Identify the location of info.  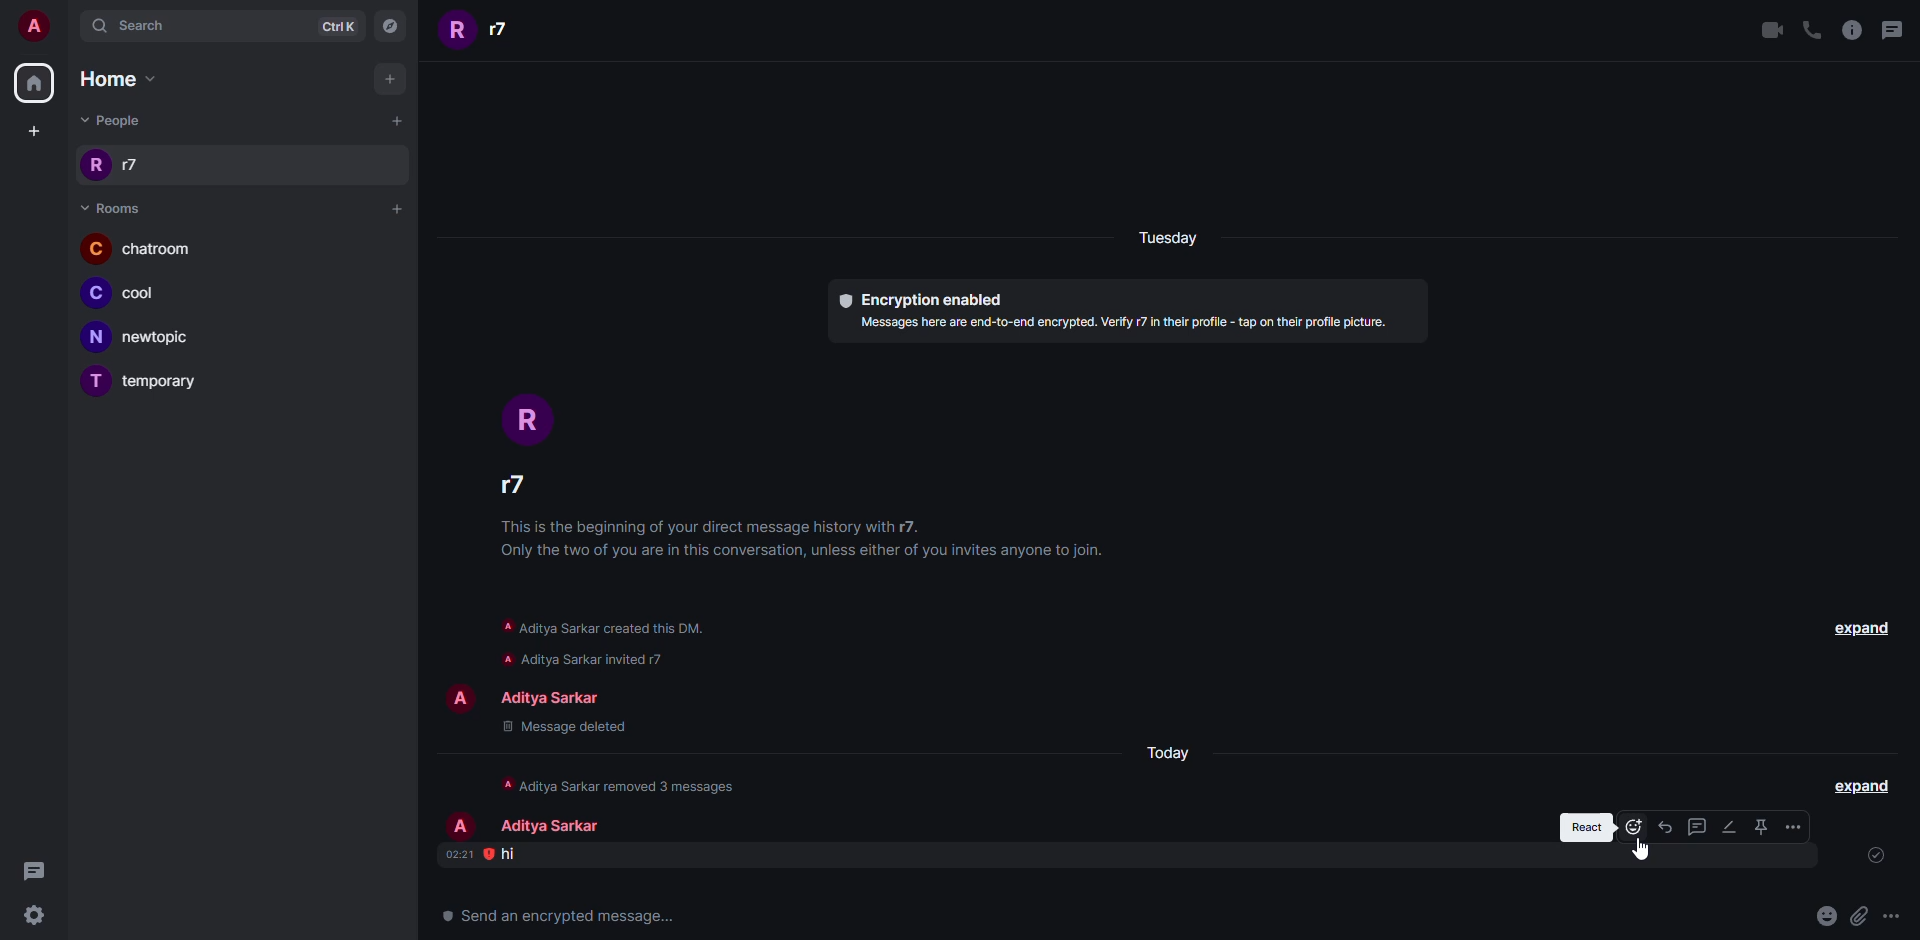
(1852, 30).